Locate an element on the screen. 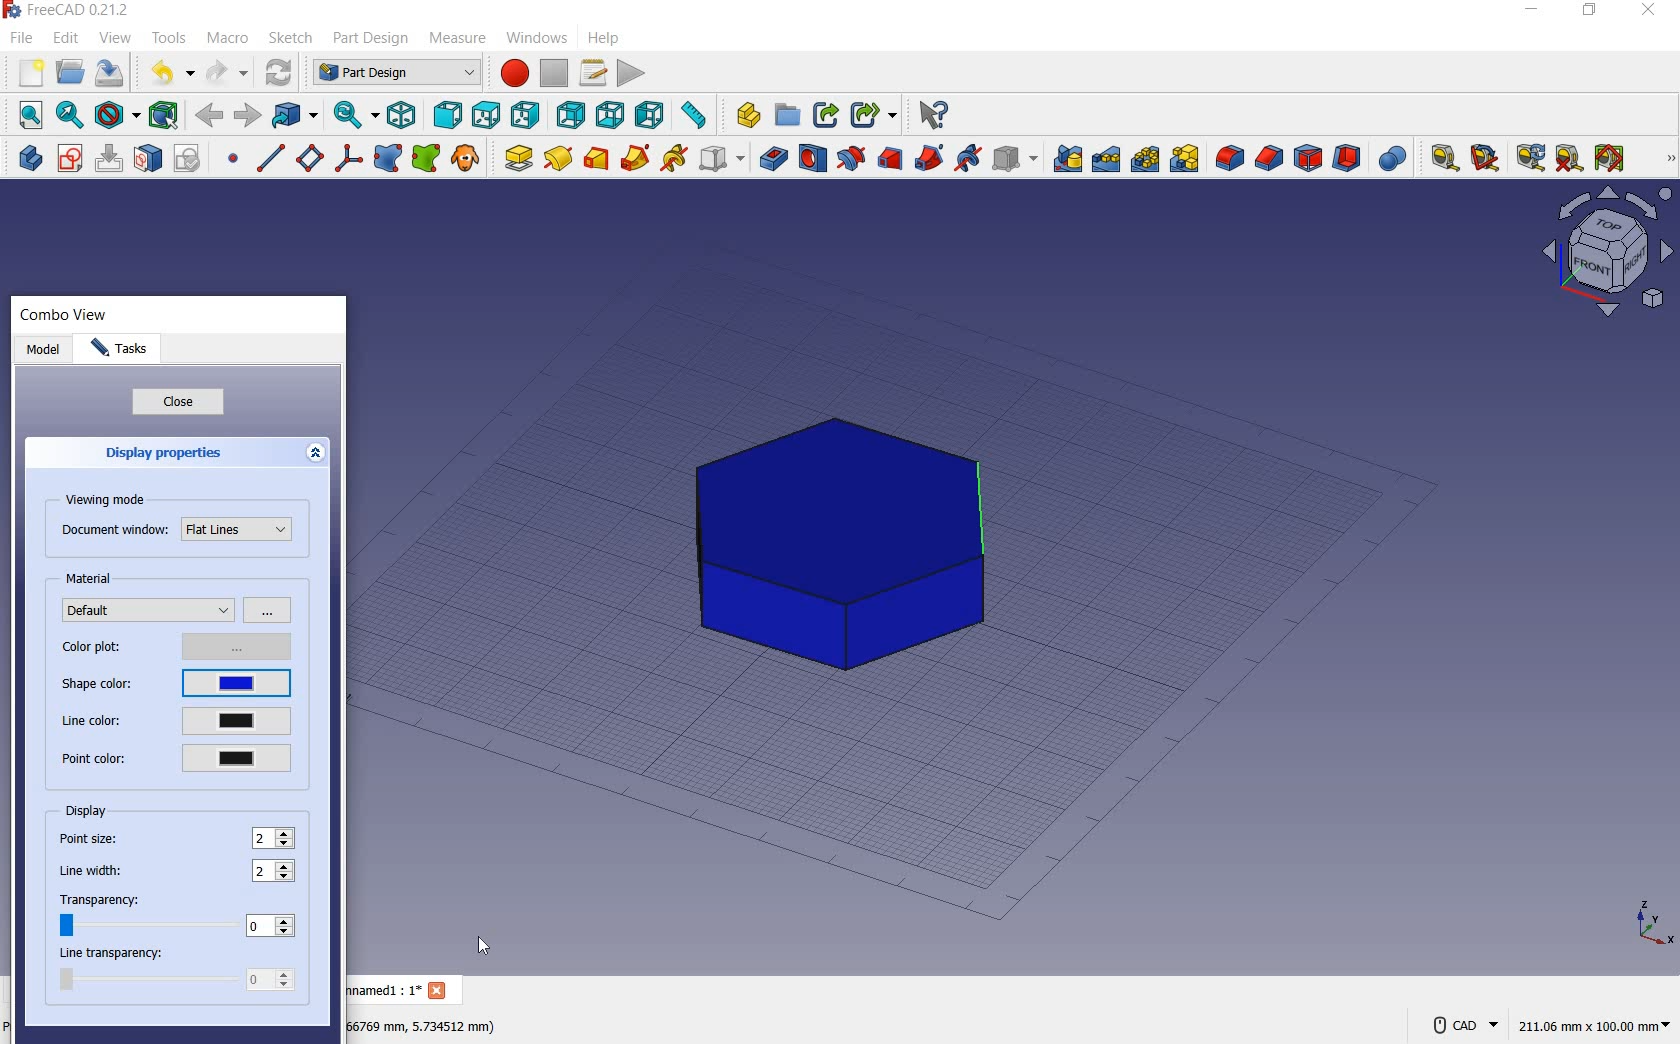 This screenshot has width=1680, height=1044. shape color is located at coordinates (98, 685).